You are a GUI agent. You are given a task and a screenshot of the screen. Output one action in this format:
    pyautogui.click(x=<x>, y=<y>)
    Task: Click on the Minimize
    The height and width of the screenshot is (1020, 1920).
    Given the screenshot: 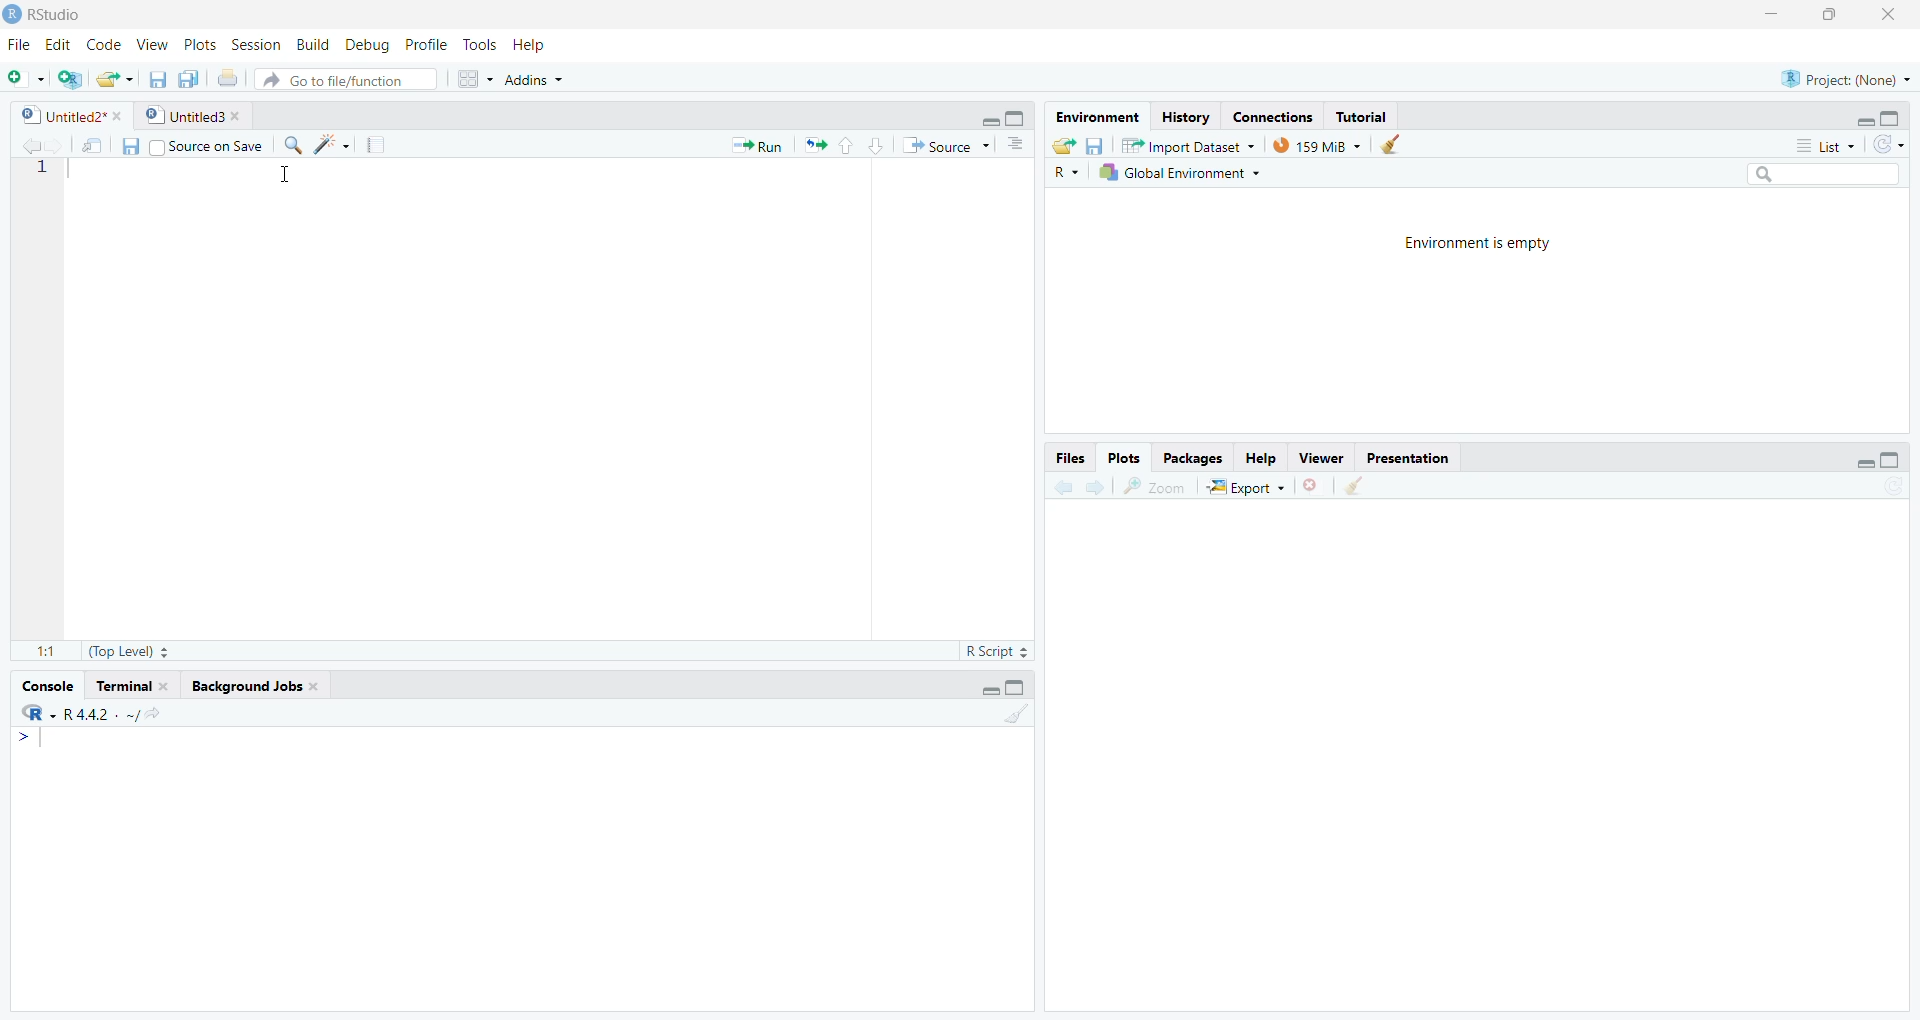 What is the action you would take?
    pyautogui.click(x=1774, y=15)
    